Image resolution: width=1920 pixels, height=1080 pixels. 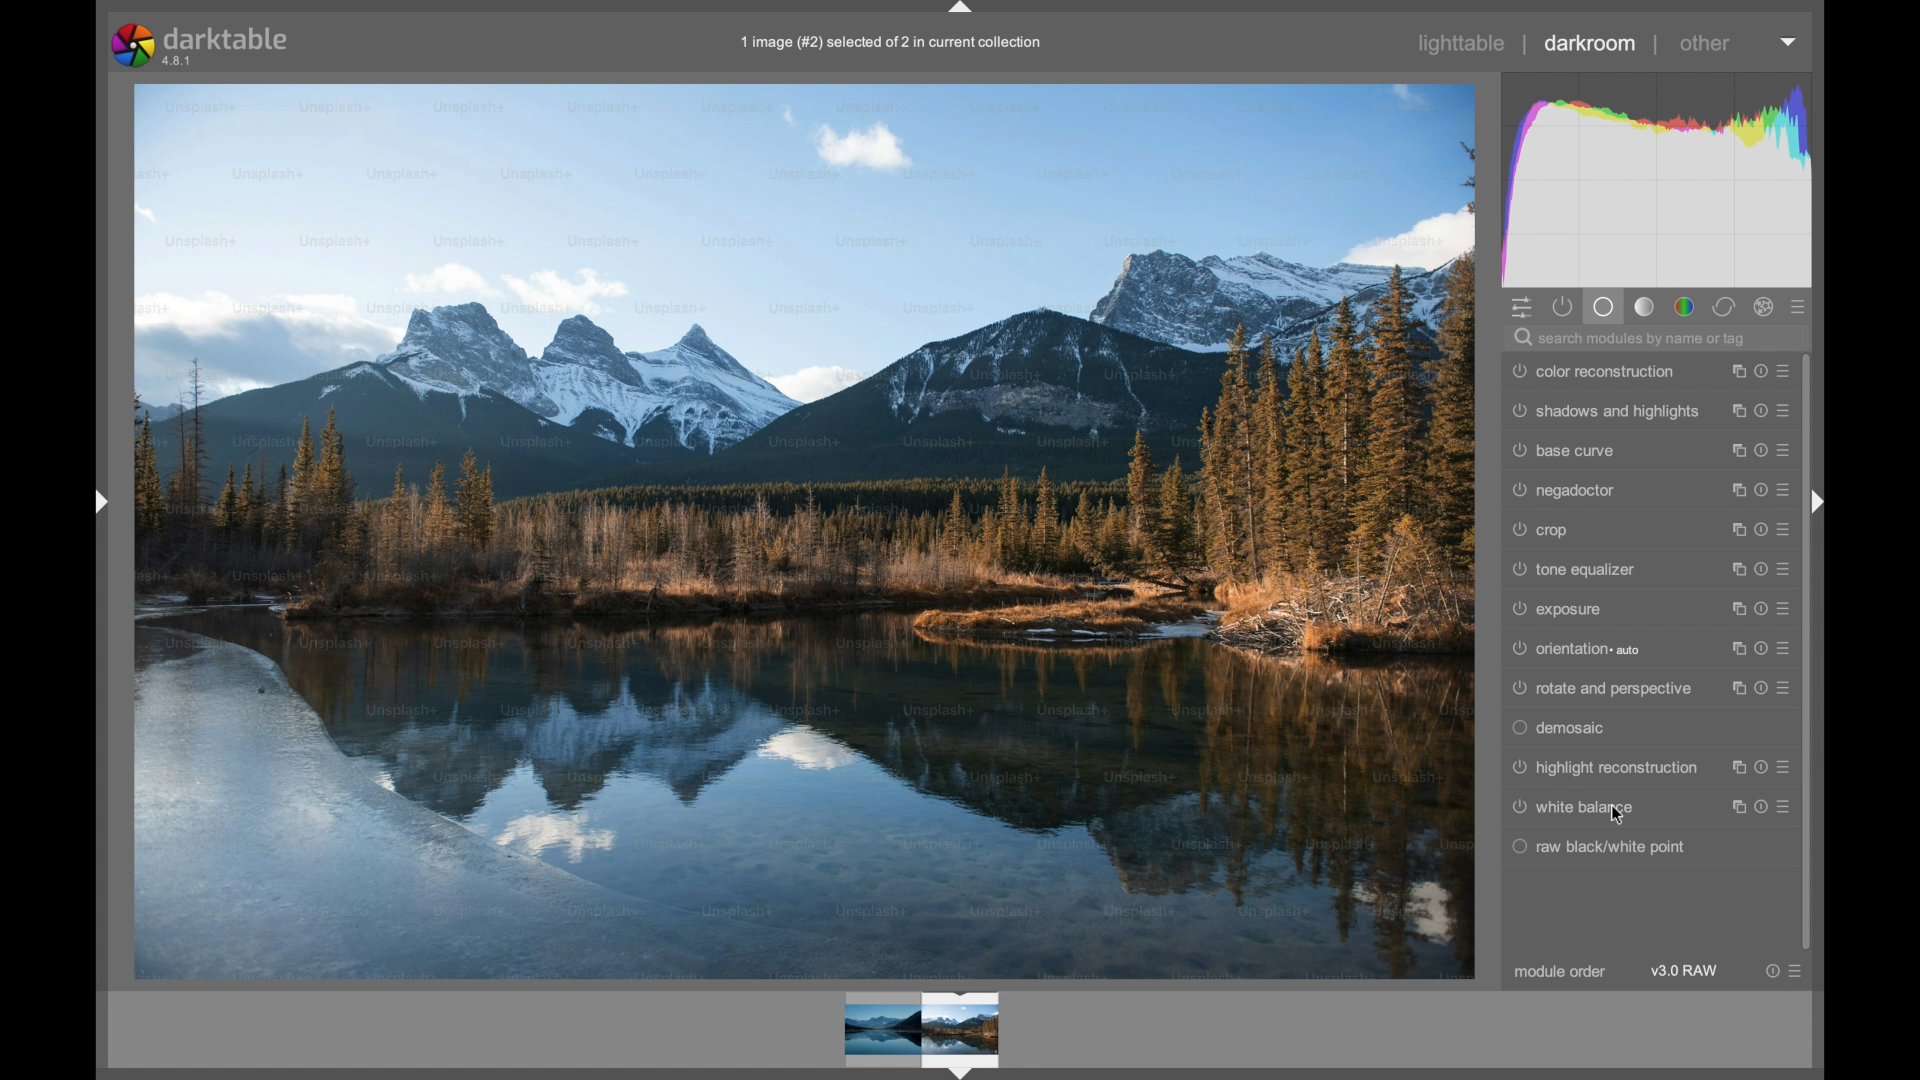 What do you see at coordinates (1708, 43) in the screenshot?
I see `other` at bounding box center [1708, 43].